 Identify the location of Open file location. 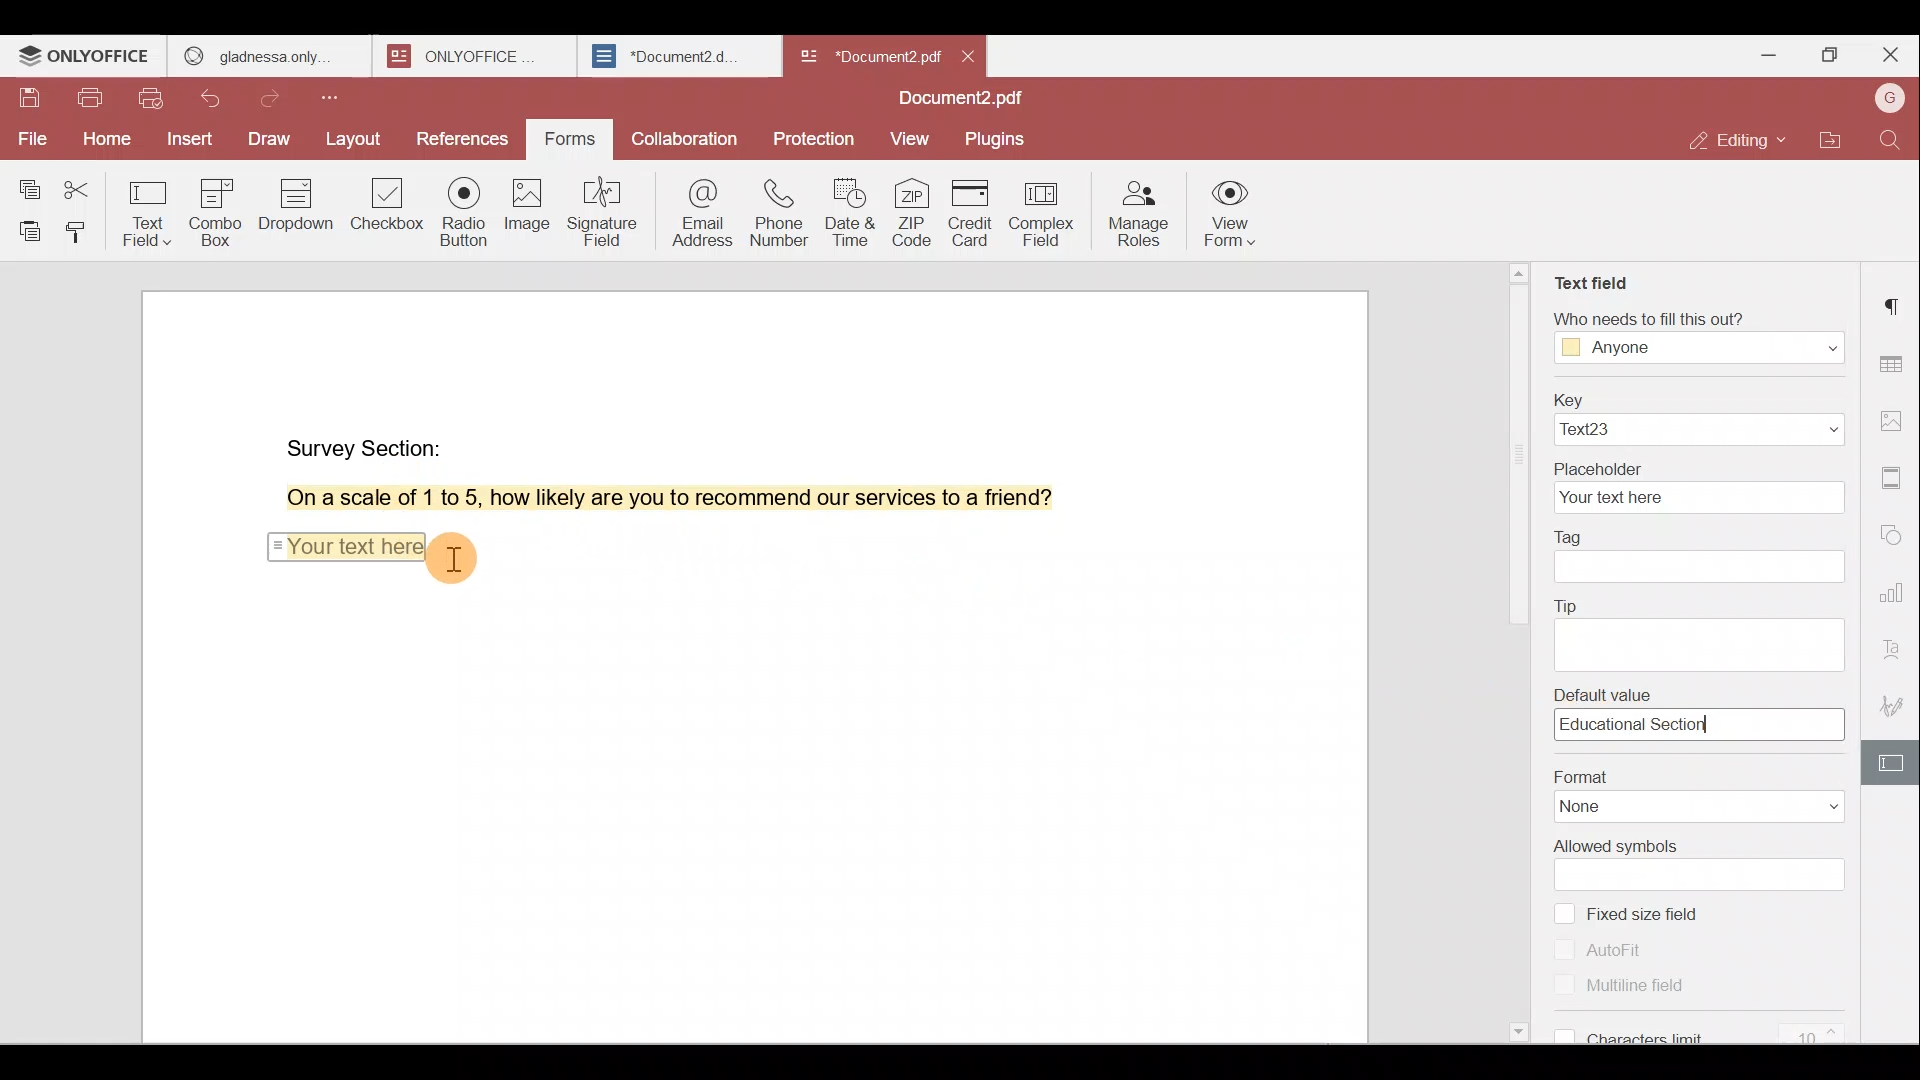
(1831, 143).